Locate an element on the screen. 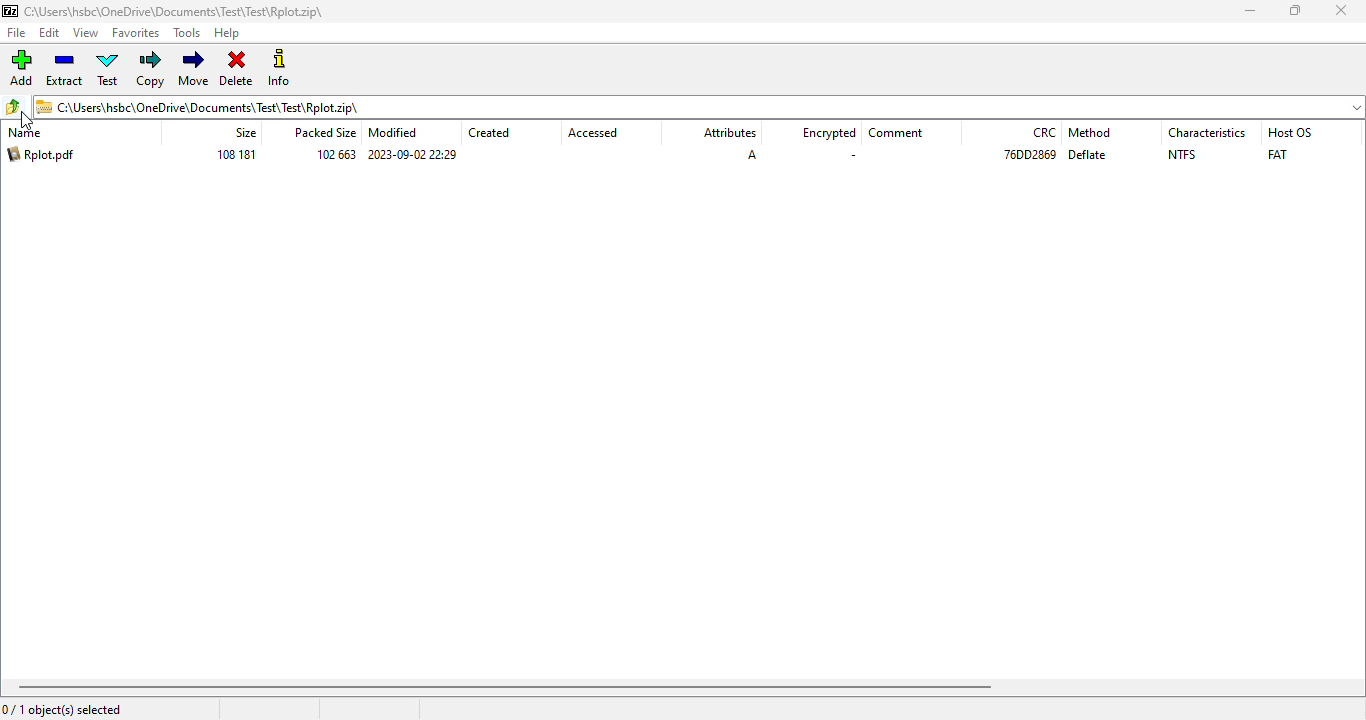 The height and width of the screenshot is (720, 1366). view is located at coordinates (85, 33).